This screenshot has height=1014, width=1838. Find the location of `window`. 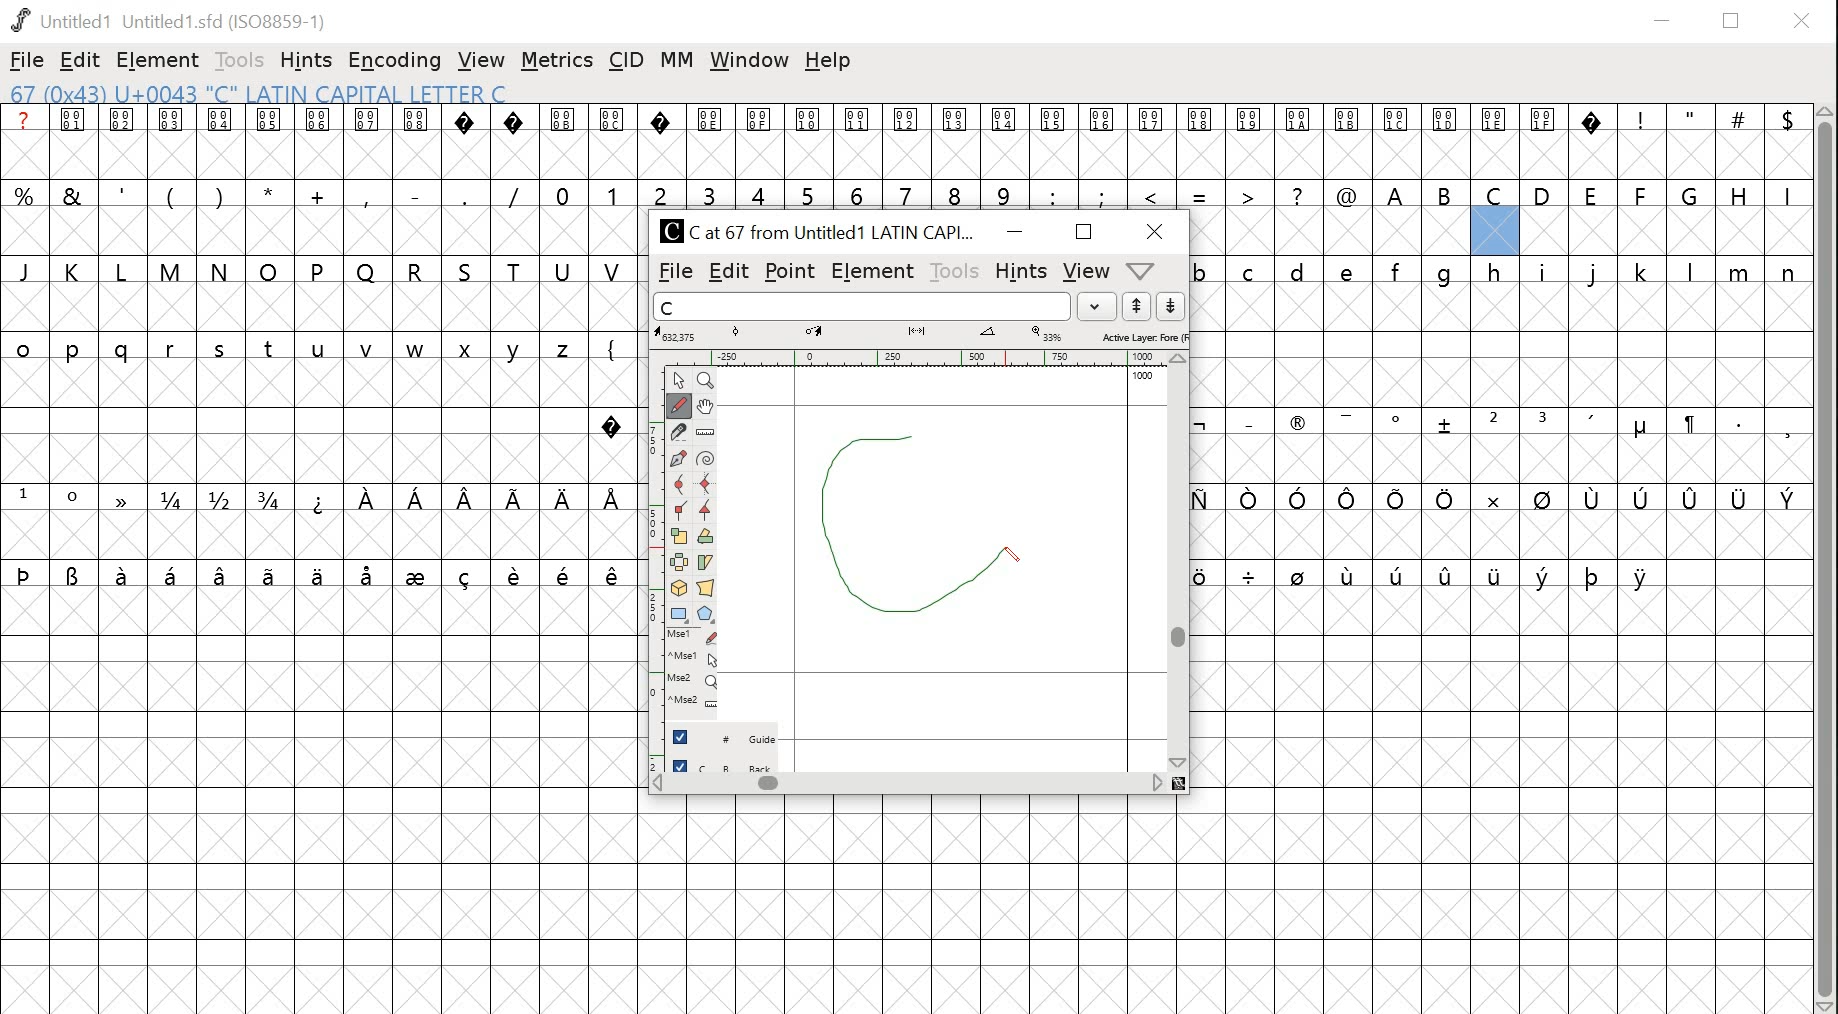

window is located at coordinates (751, 64).